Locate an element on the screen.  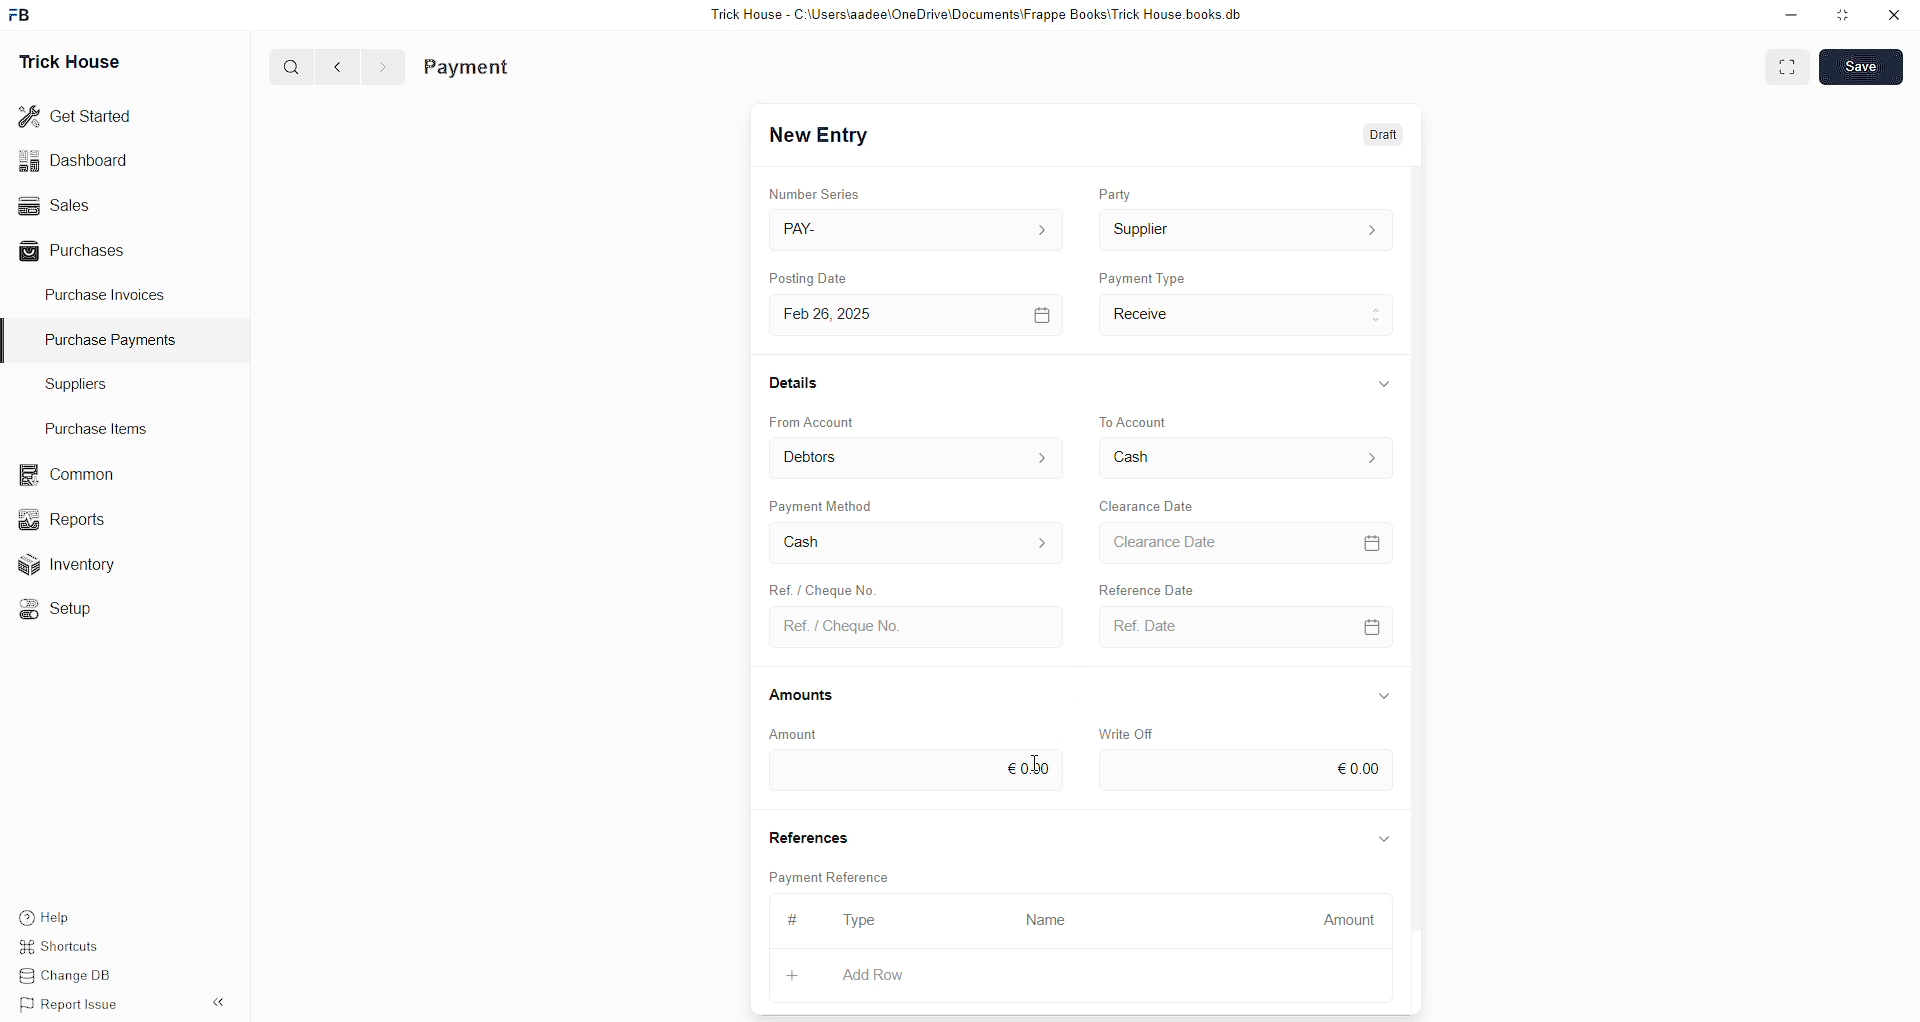
search is located at coordinates (293, 67).